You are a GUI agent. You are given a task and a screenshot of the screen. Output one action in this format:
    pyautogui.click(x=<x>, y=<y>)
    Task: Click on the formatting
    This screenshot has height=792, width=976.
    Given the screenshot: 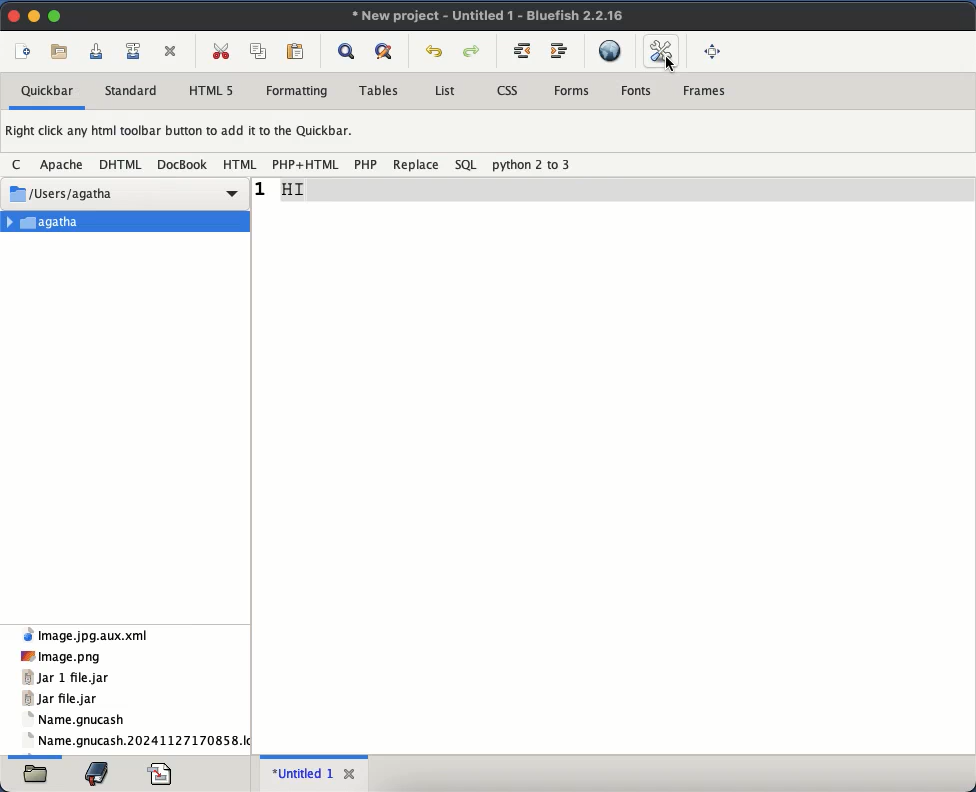 What is the action you would take?
    pyautogui.click(x=296, y=92)
    